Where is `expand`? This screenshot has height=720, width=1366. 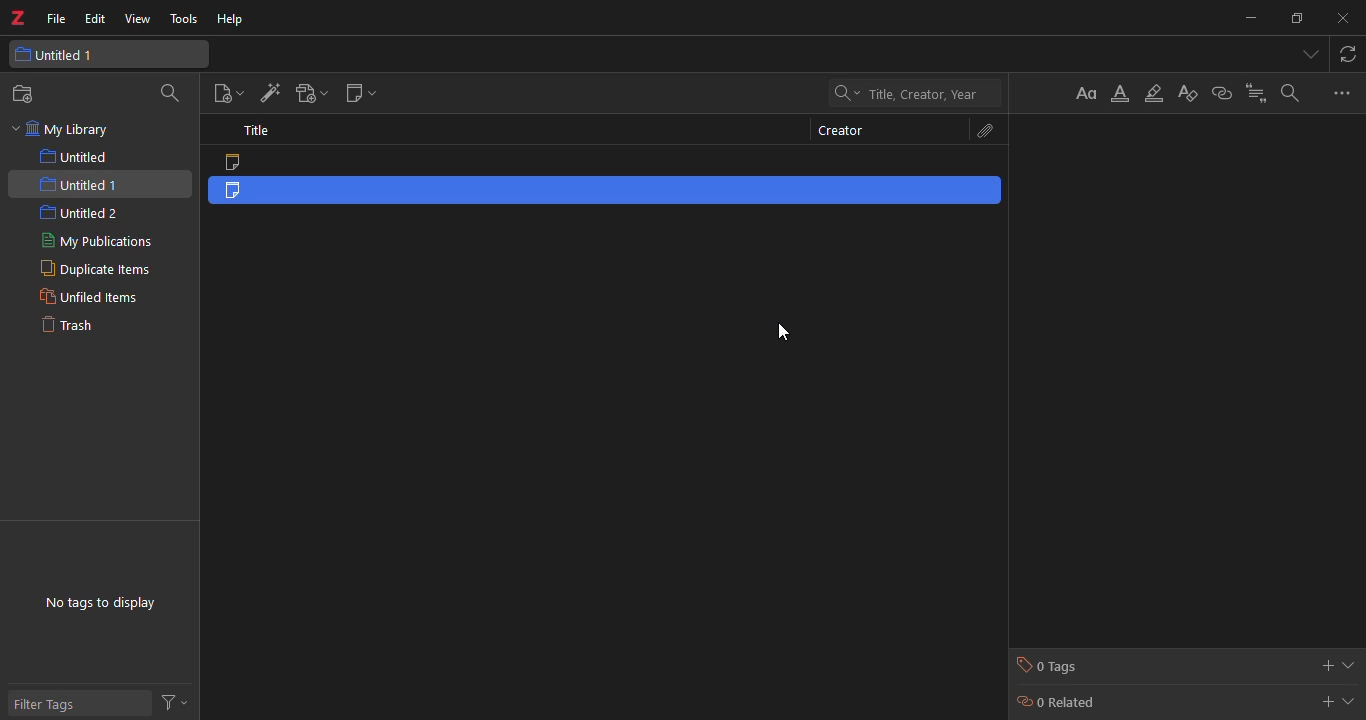
expand is located at coordinates (1348, 701).